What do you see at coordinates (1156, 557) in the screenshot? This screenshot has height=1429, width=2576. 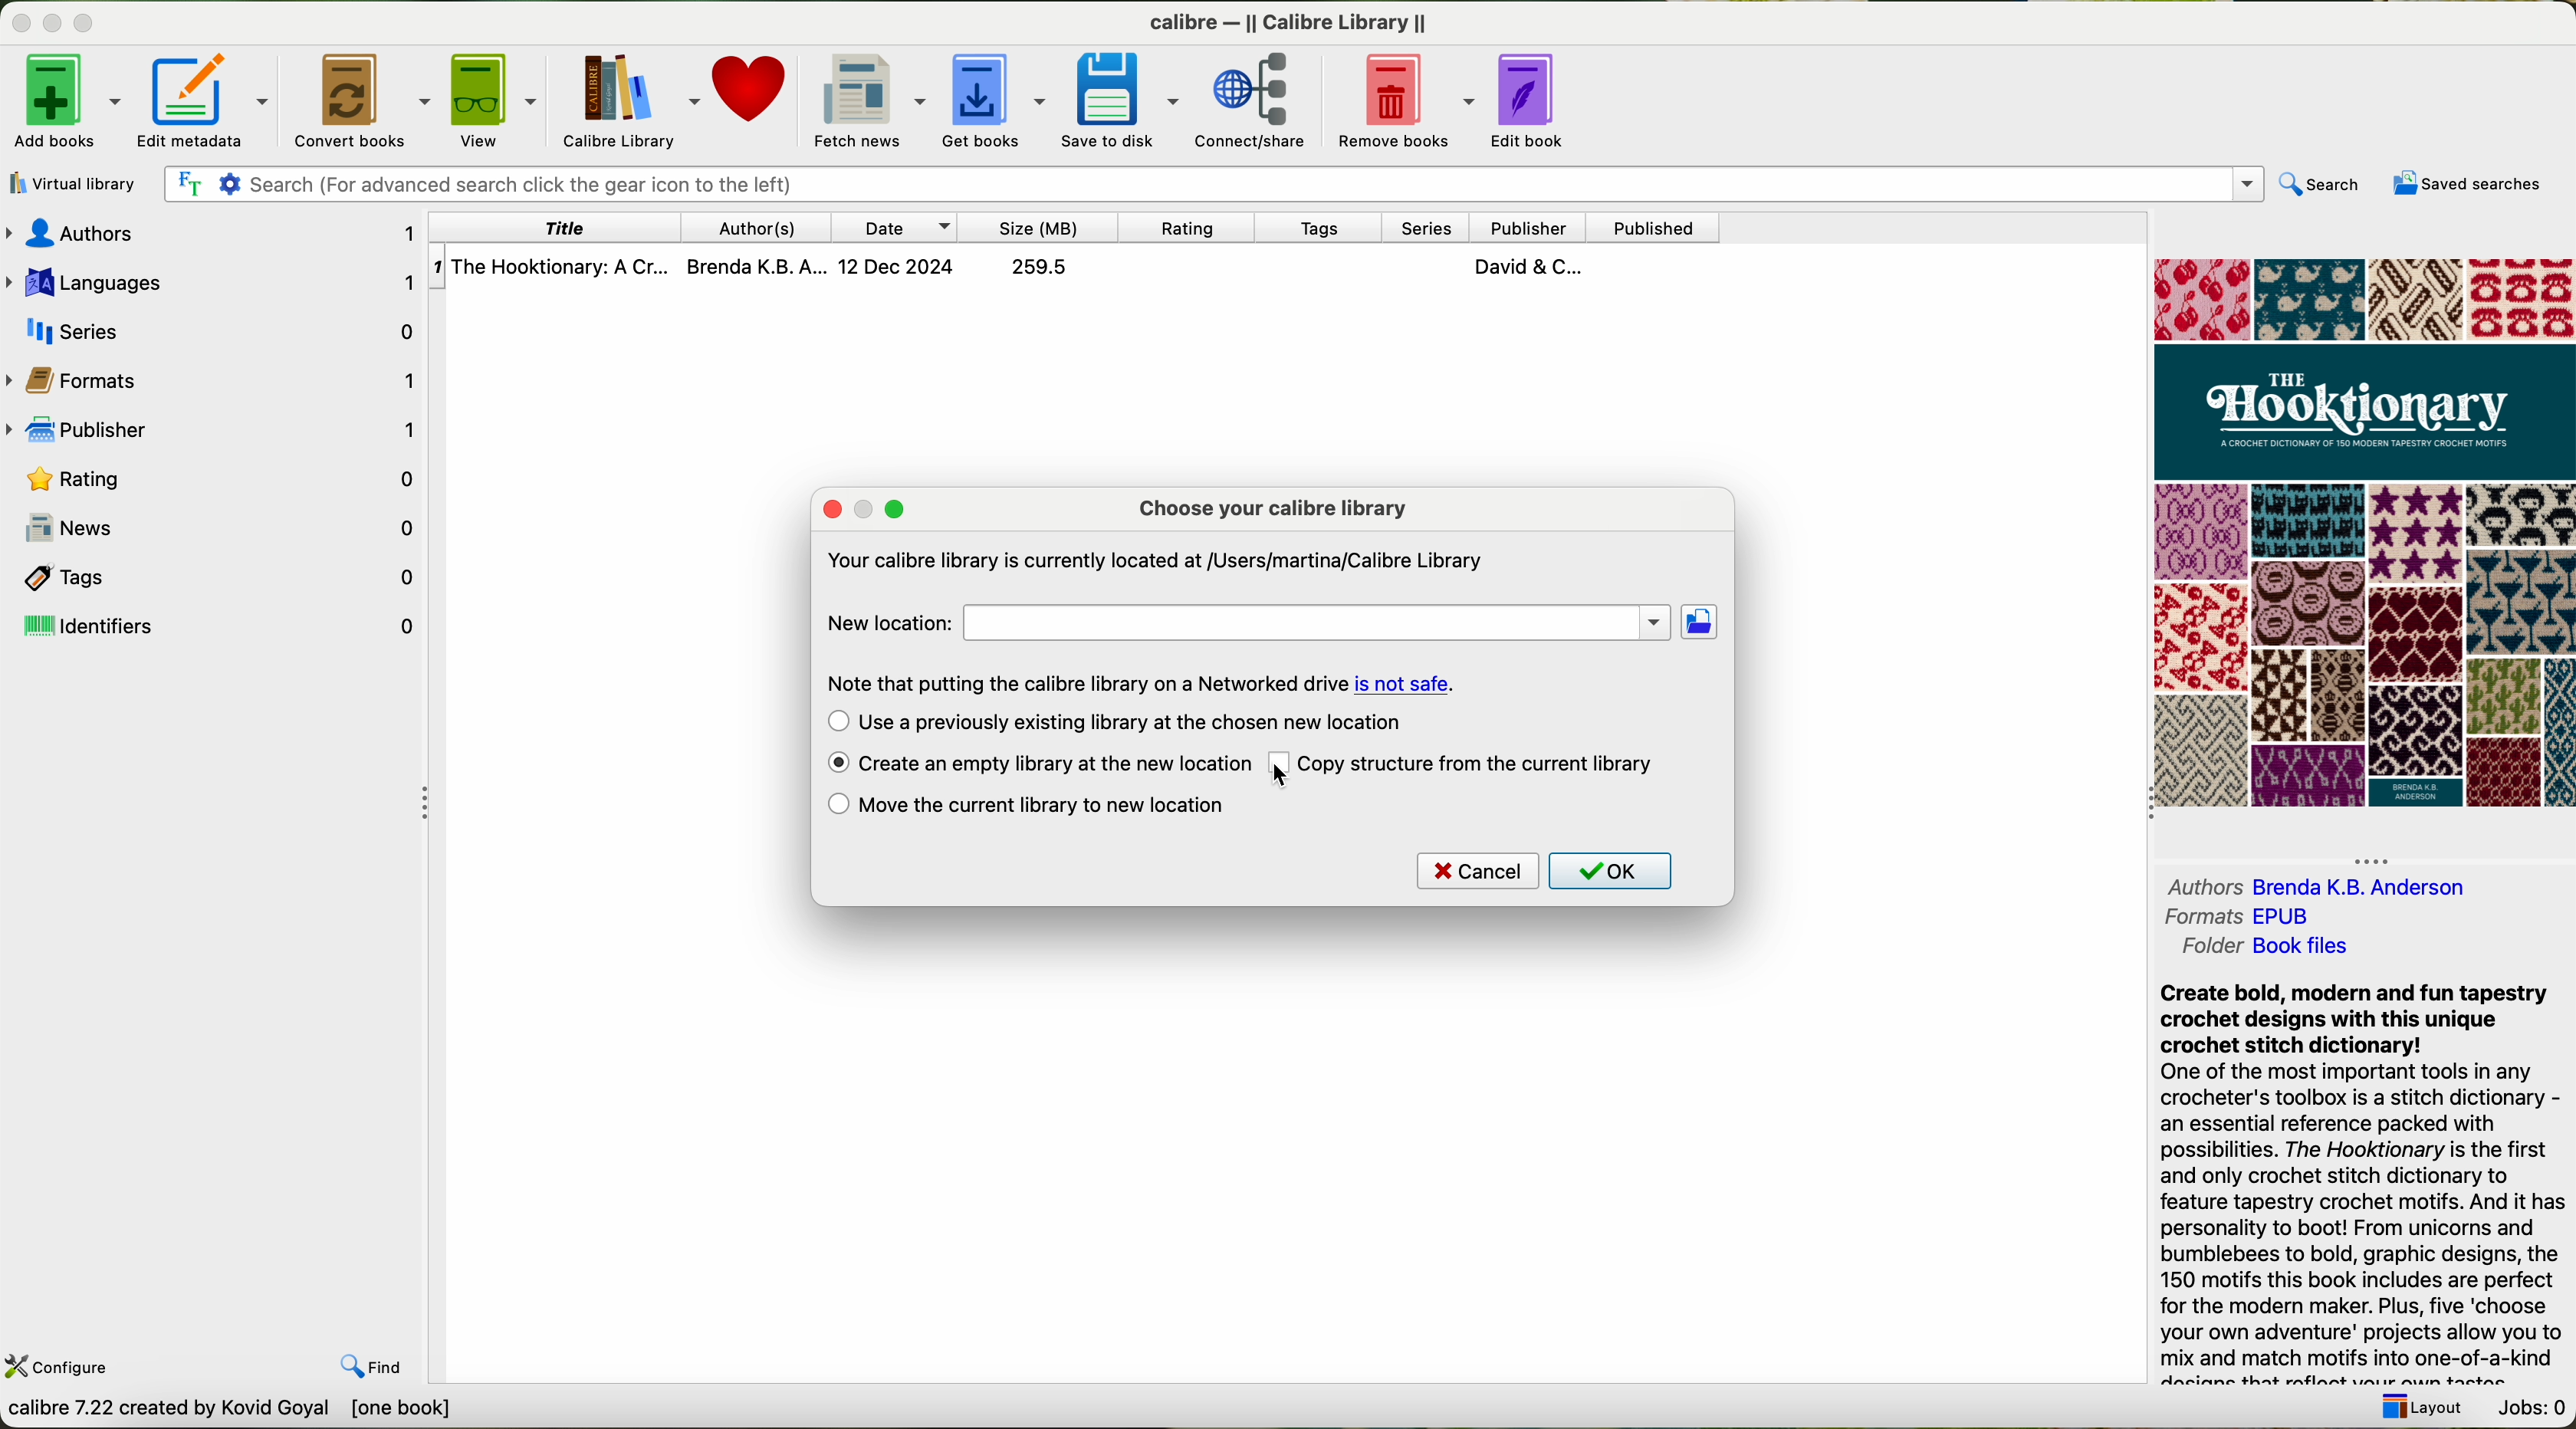 I see `Your calibre library is currently located at /Users/martina/Calibre Library` at bounding box center [1156, 557].